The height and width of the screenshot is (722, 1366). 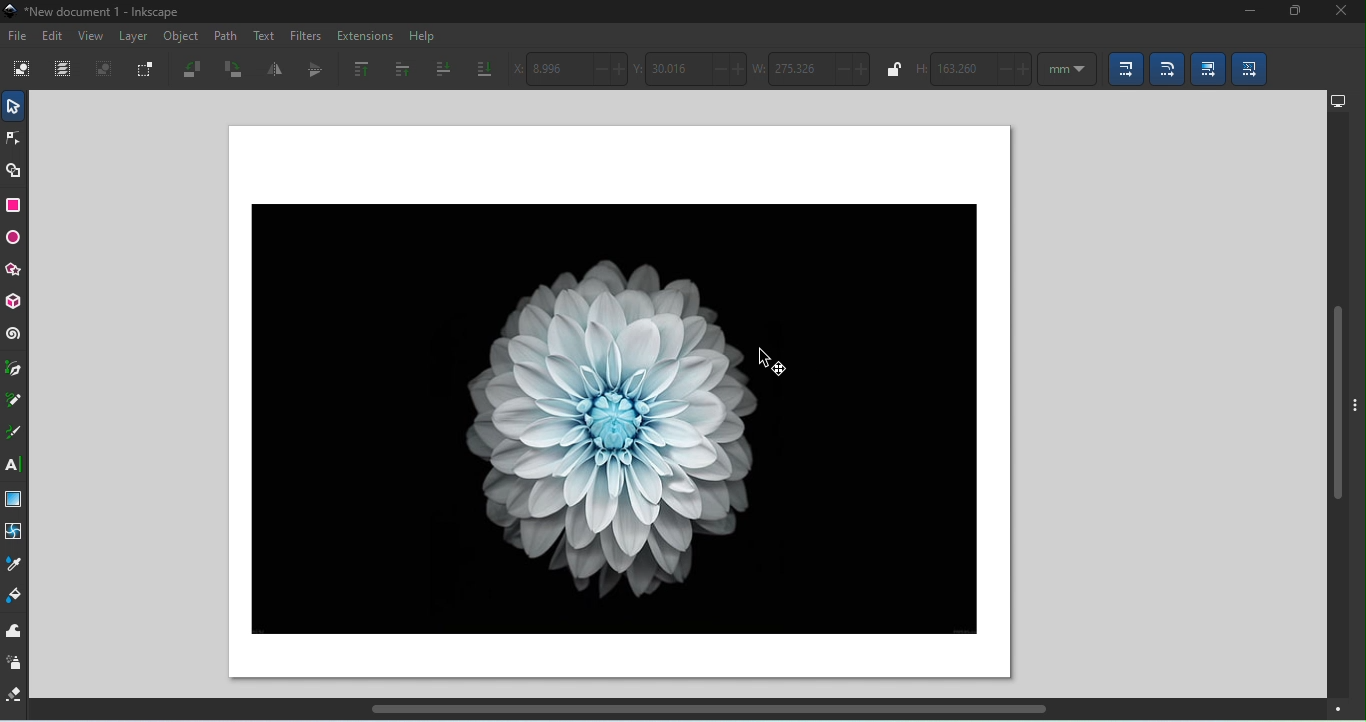 What do you see at coordinates (769, 360) in the screenshot?
I see `cursor` at bounding box center [769, 360].